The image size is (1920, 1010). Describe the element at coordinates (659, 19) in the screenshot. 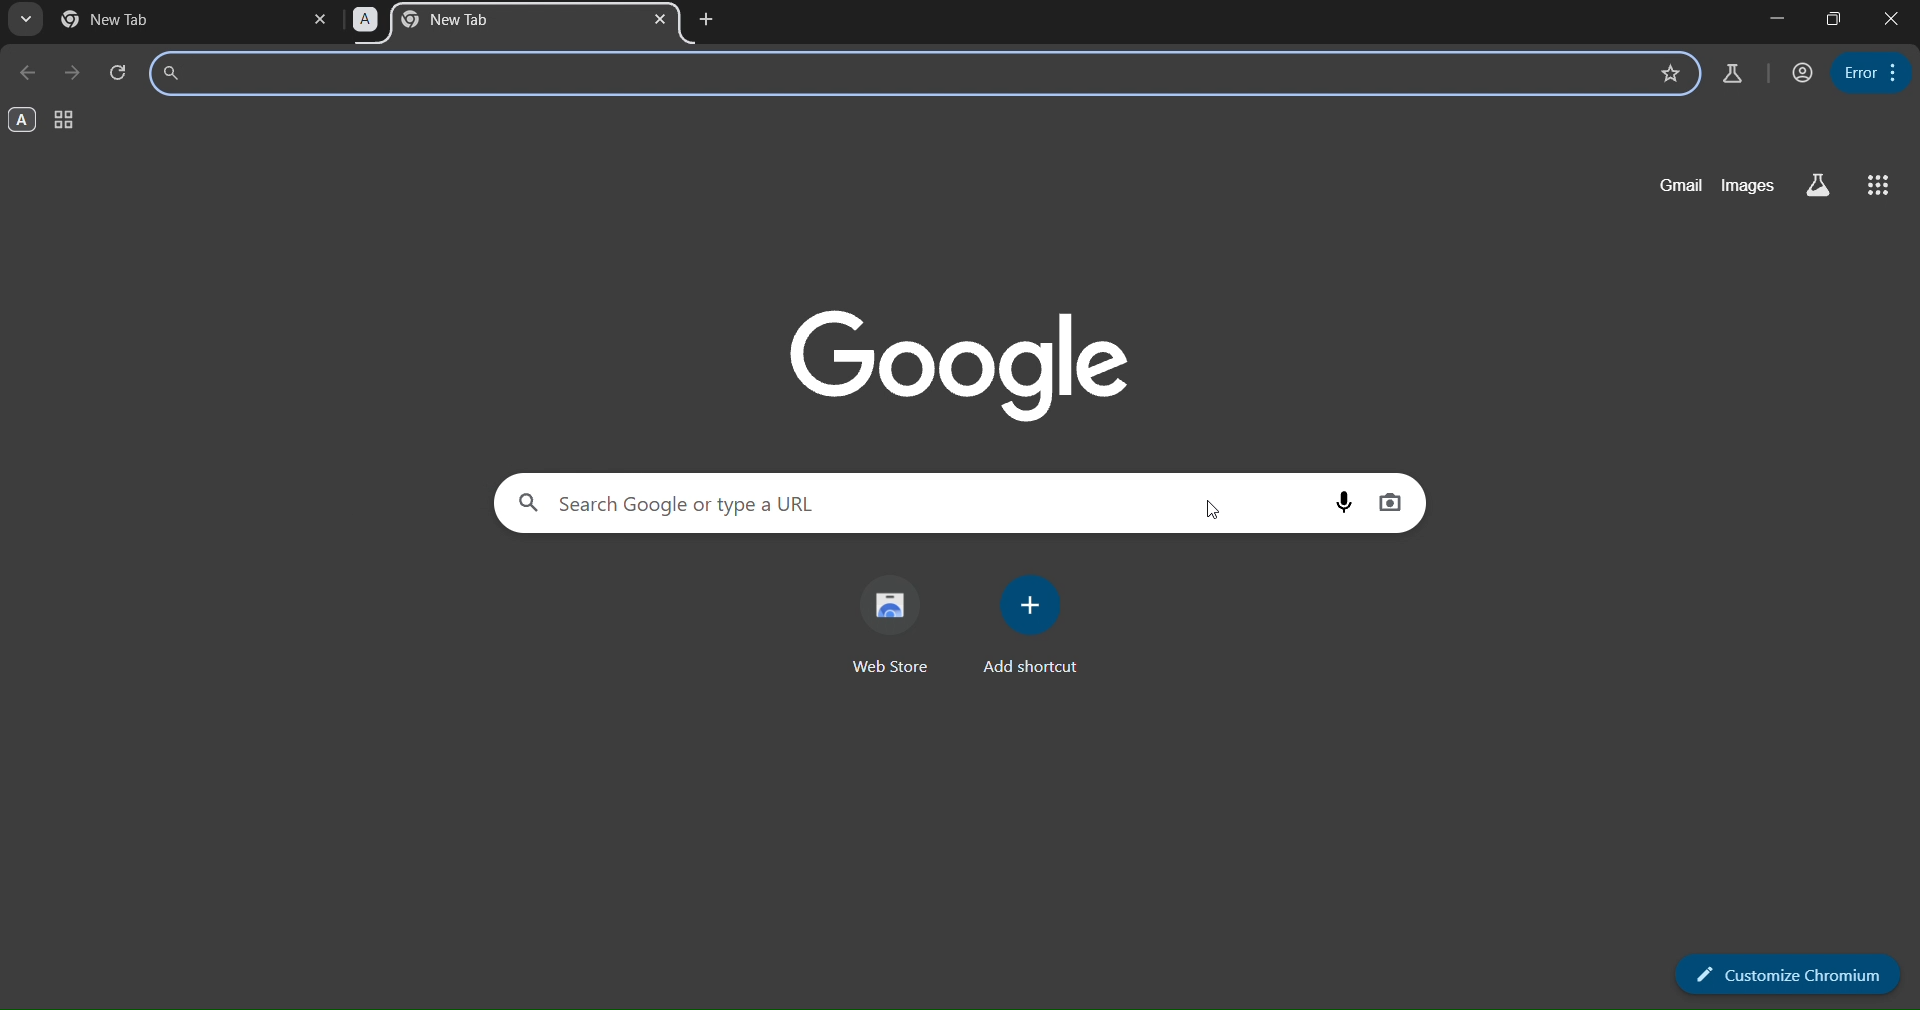

I see `close` at that location.